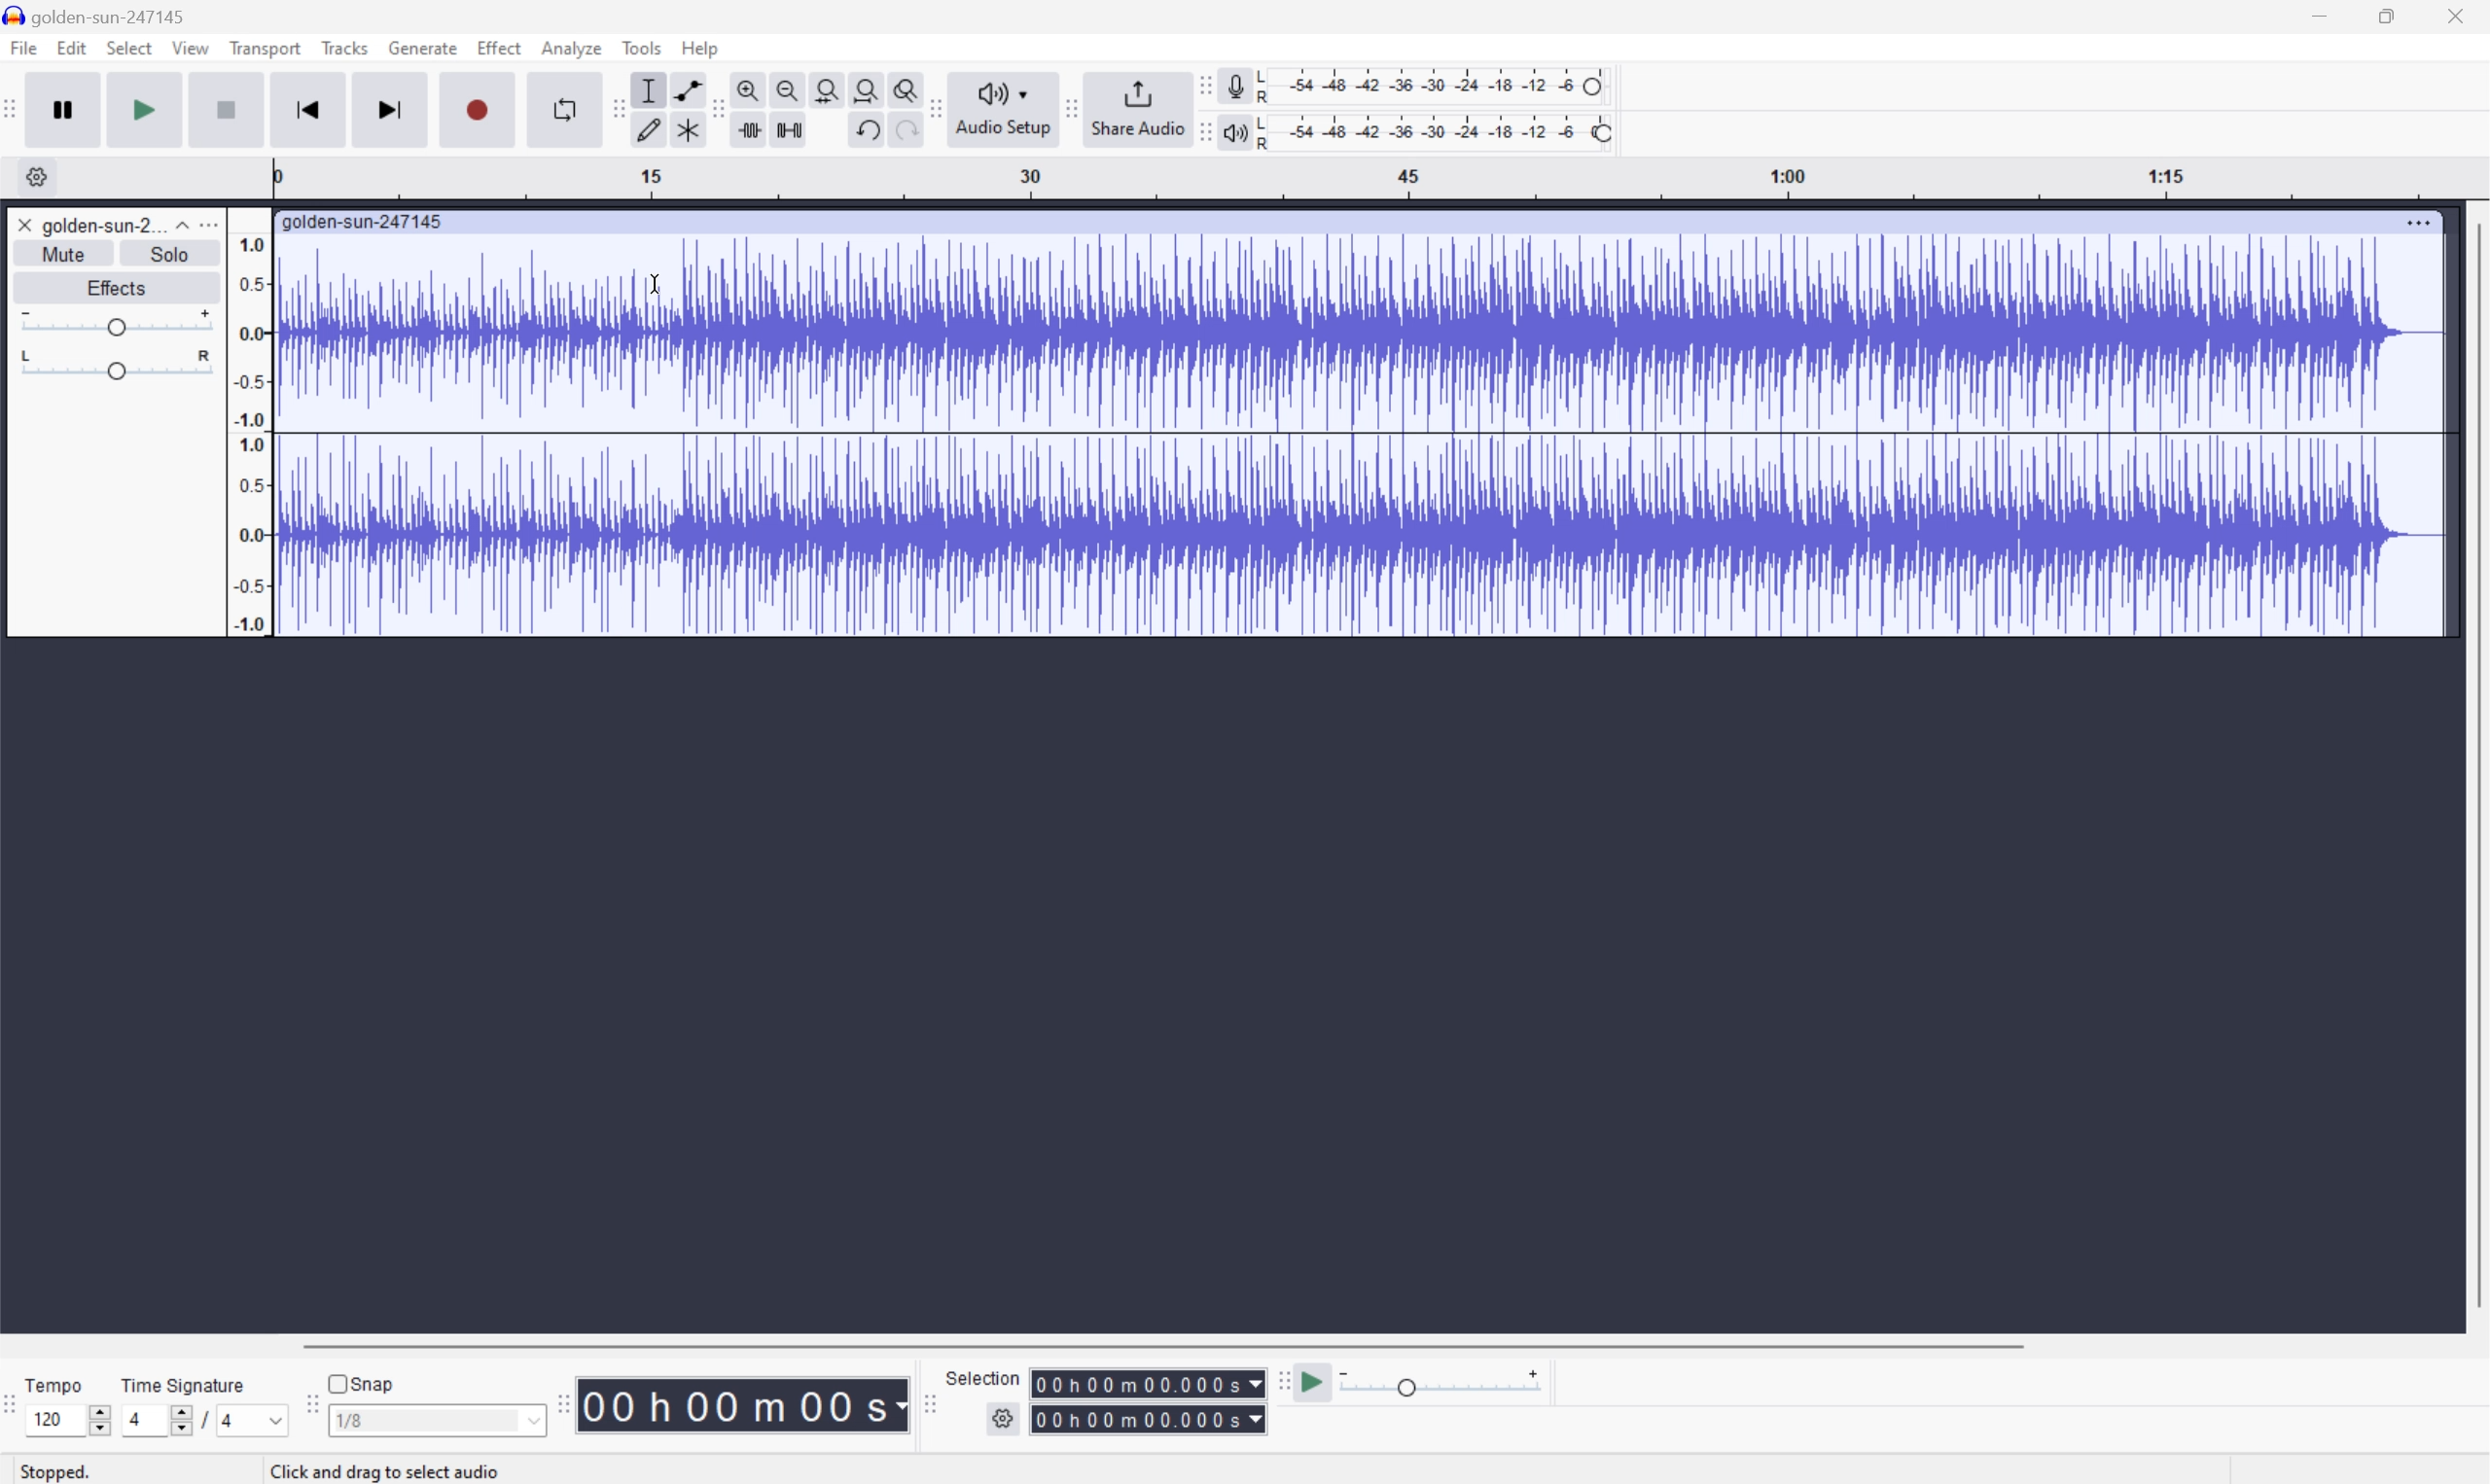  Describe the element at coordinates (229, 112) in the screenshot. I see `Stop` at that location.